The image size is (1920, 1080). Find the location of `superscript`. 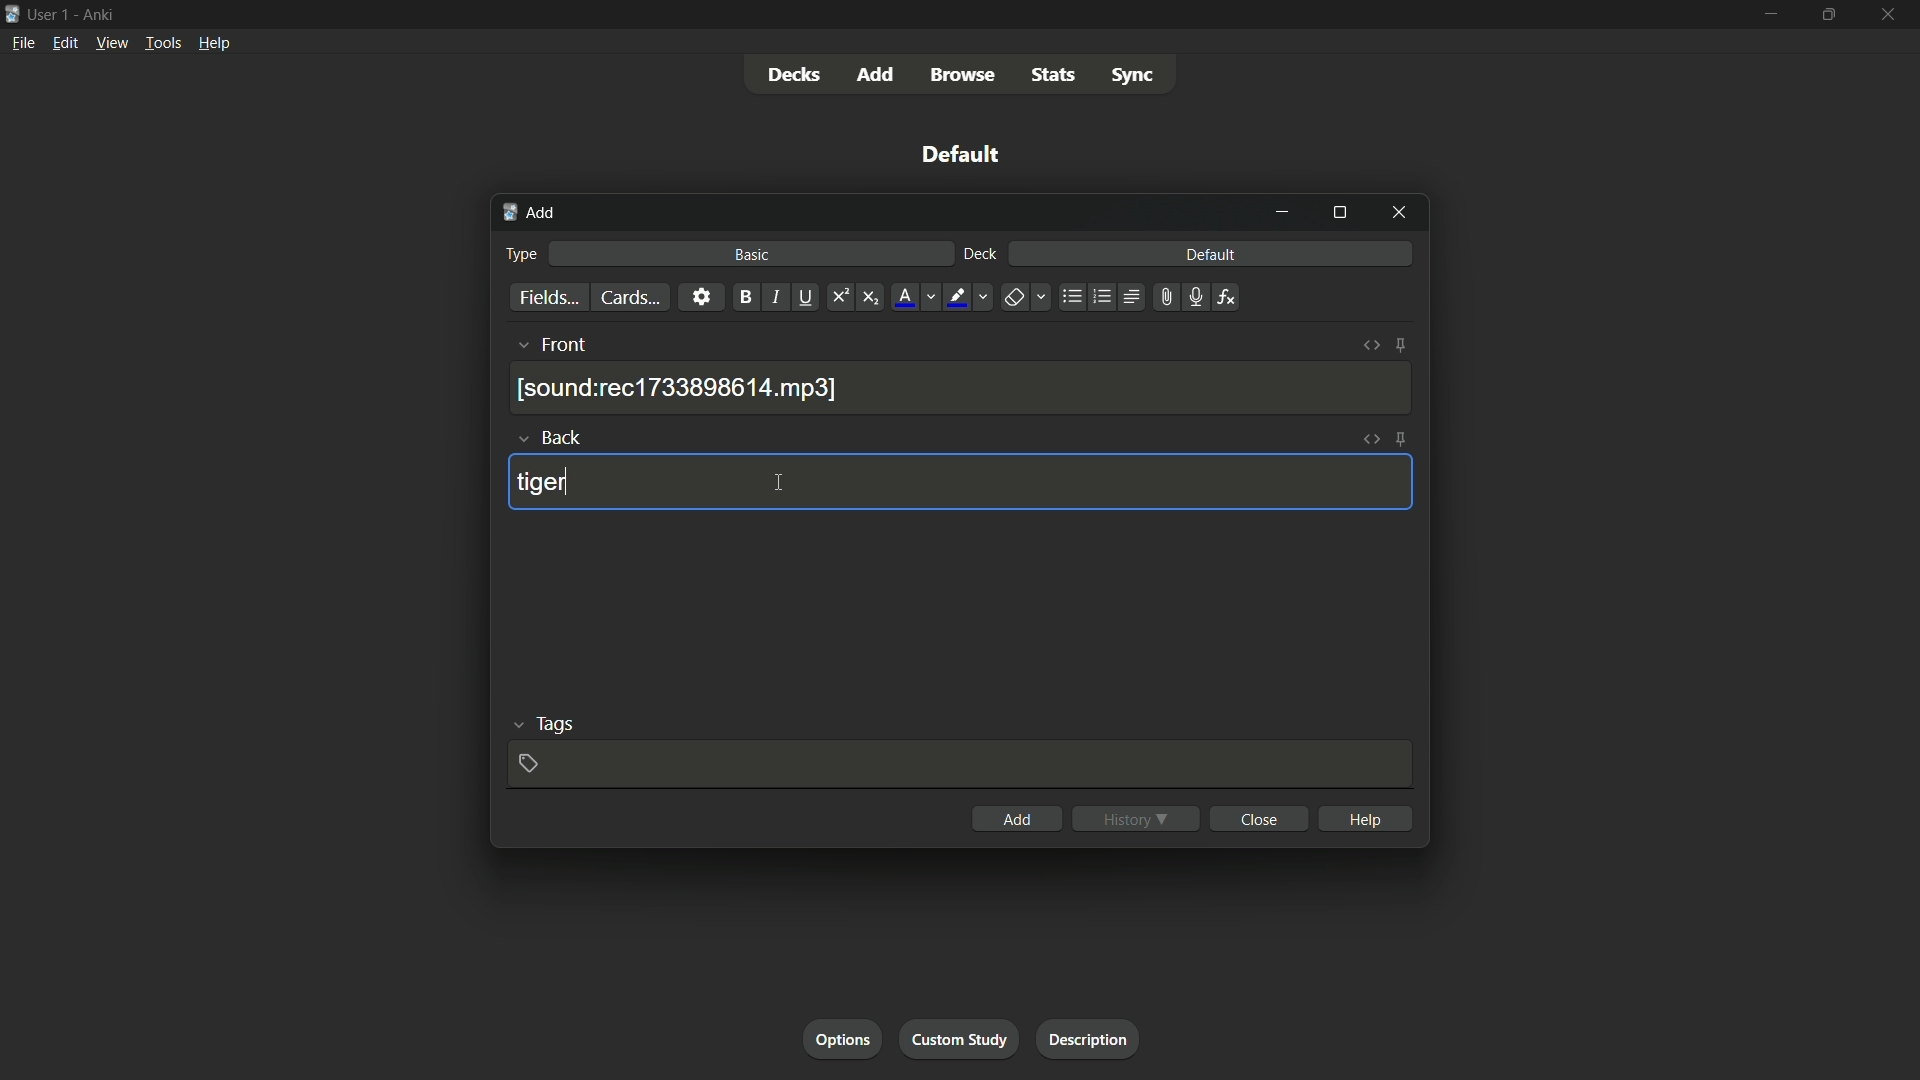

superscript is located at coordinates (839, 297).